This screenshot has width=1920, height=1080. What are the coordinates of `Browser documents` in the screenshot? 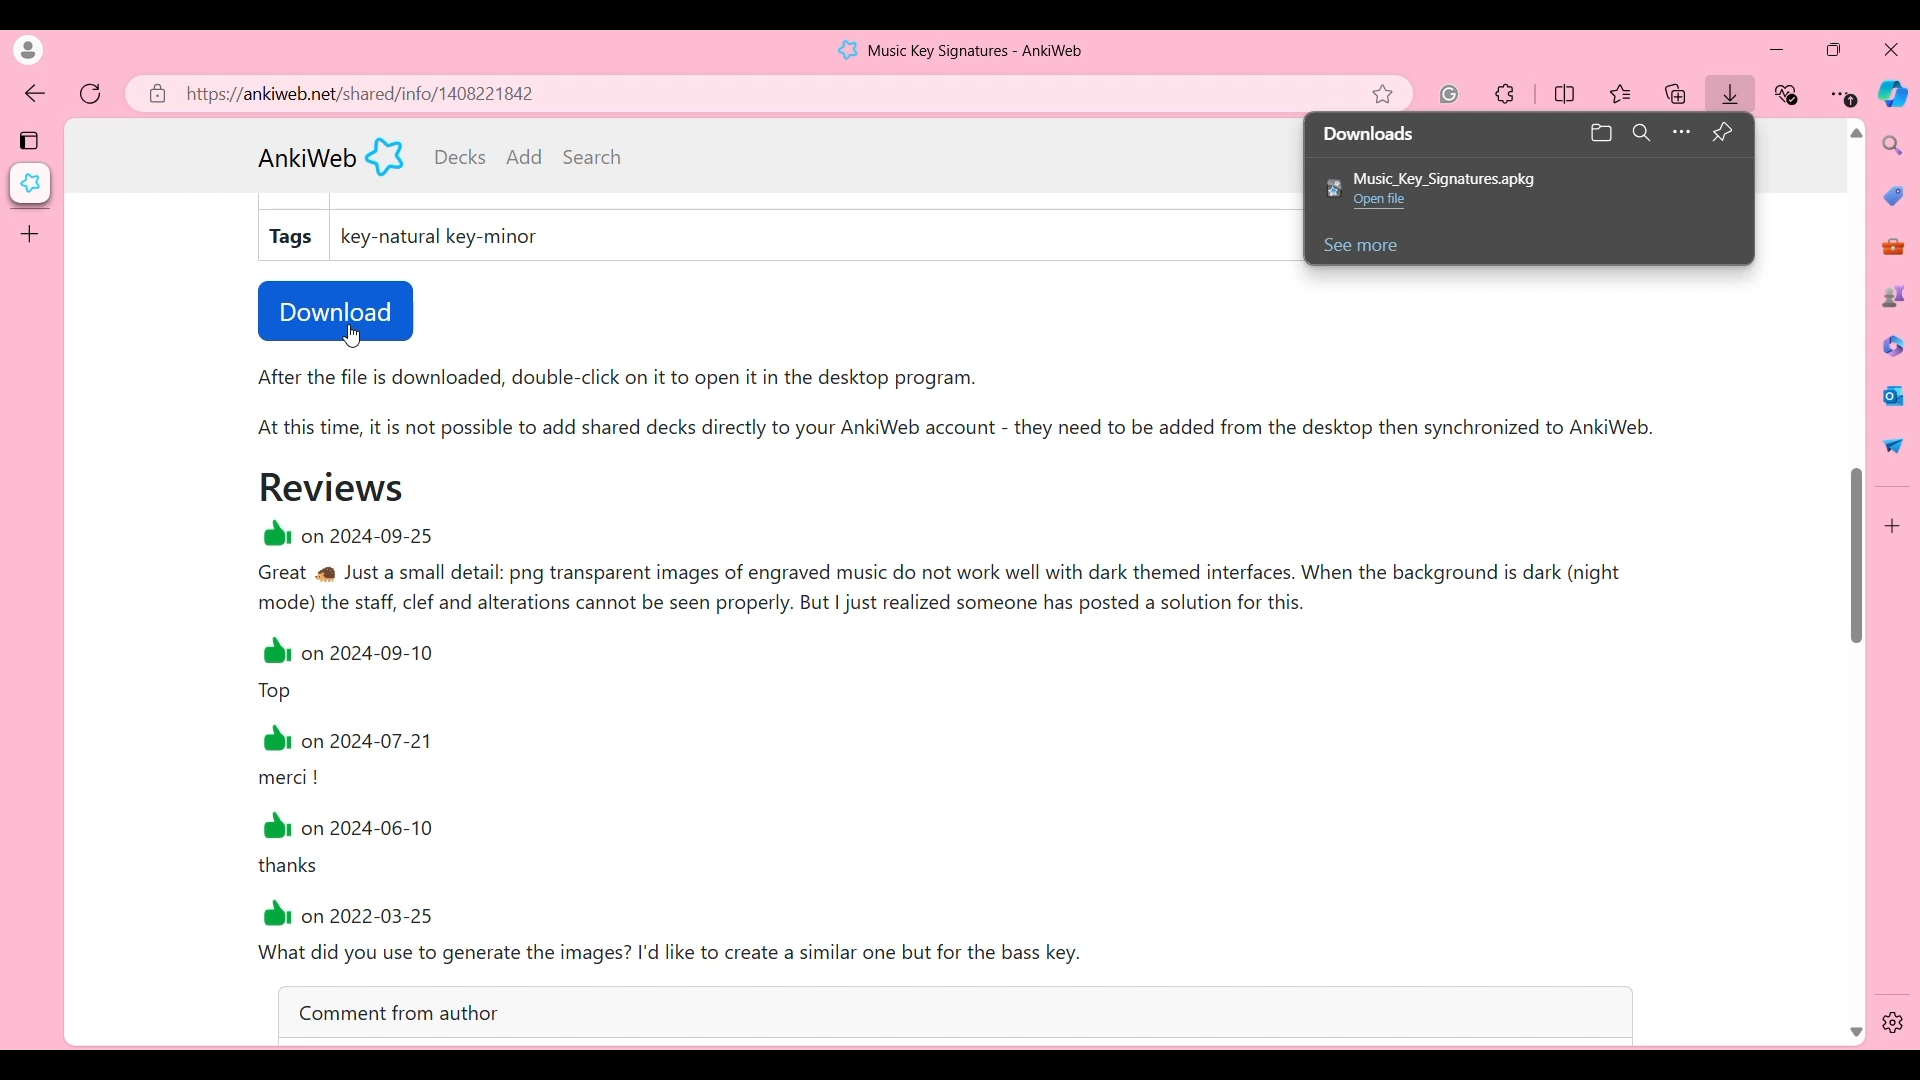 It's located at (1892, 345).